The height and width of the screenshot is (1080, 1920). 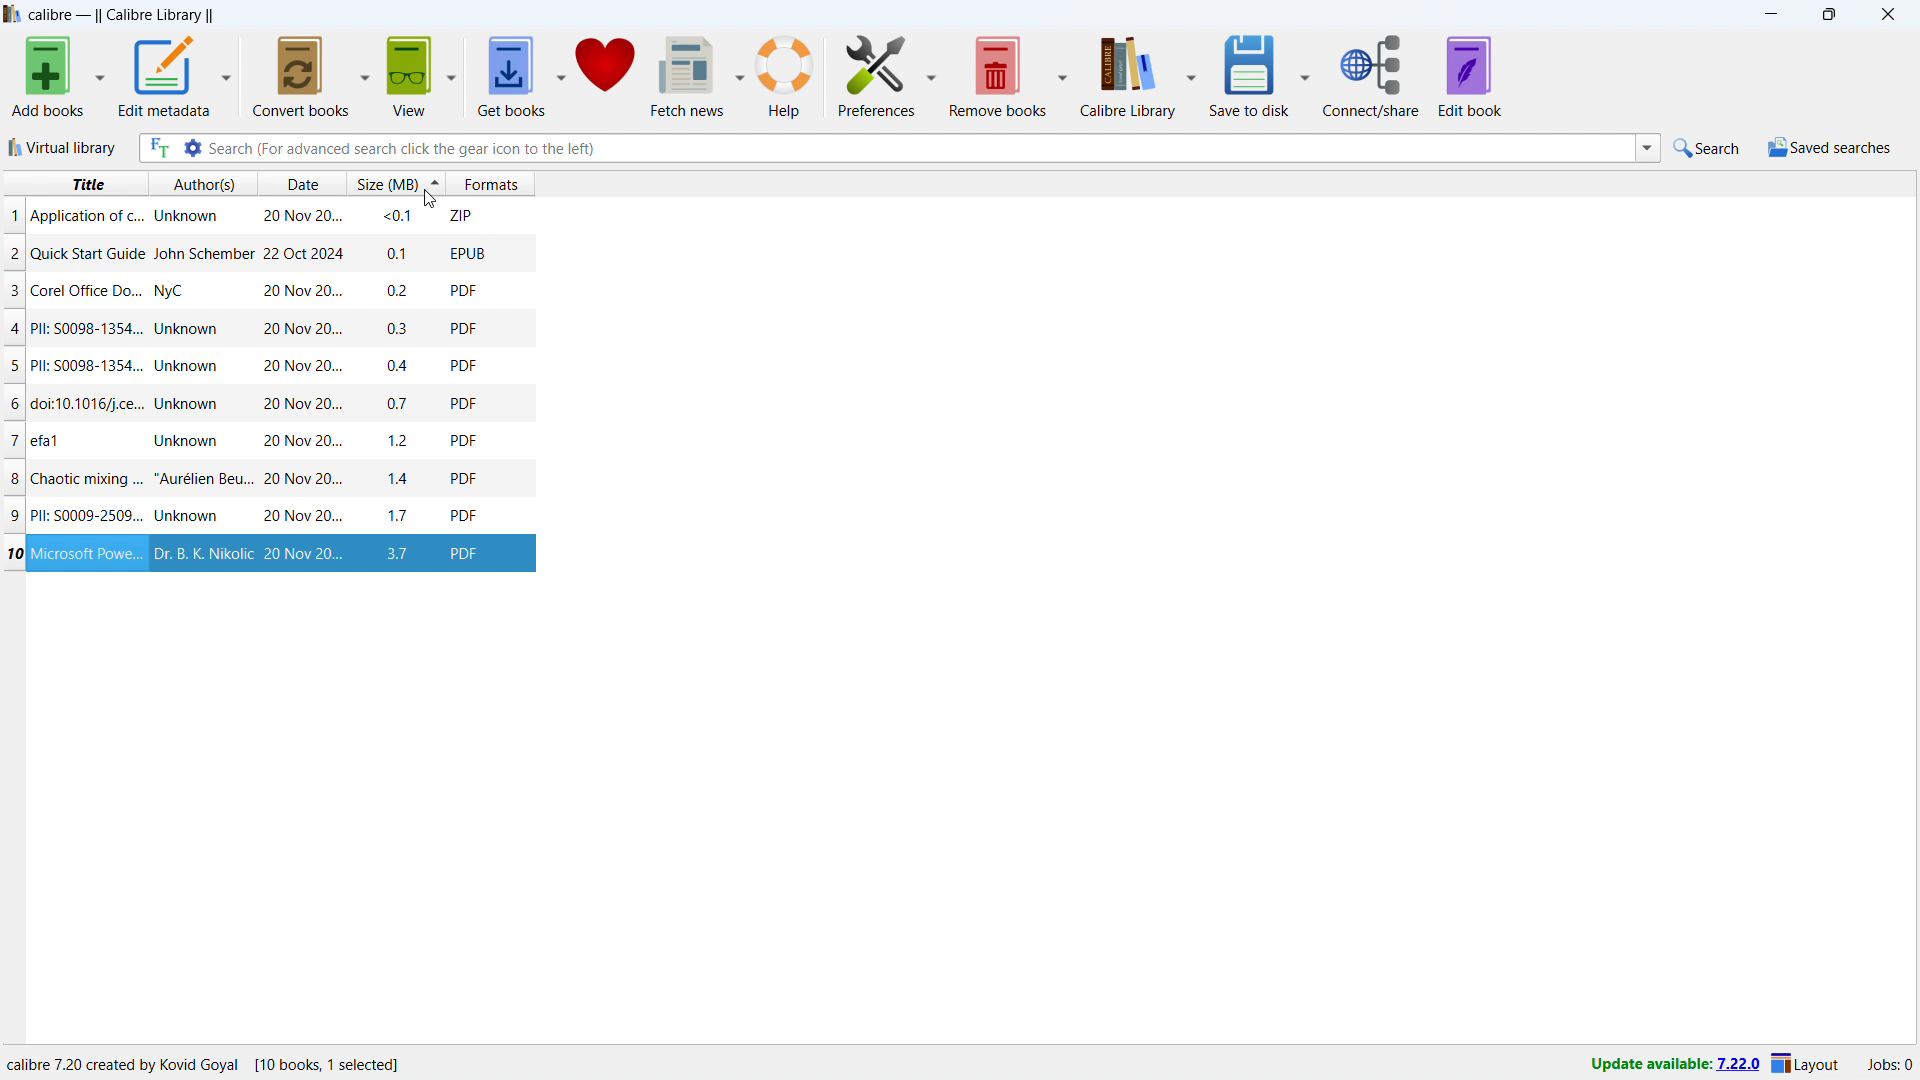 What do you see at coordinates (300, 254) in the screenshot?
I see `date` at bounding box center [300, 254].